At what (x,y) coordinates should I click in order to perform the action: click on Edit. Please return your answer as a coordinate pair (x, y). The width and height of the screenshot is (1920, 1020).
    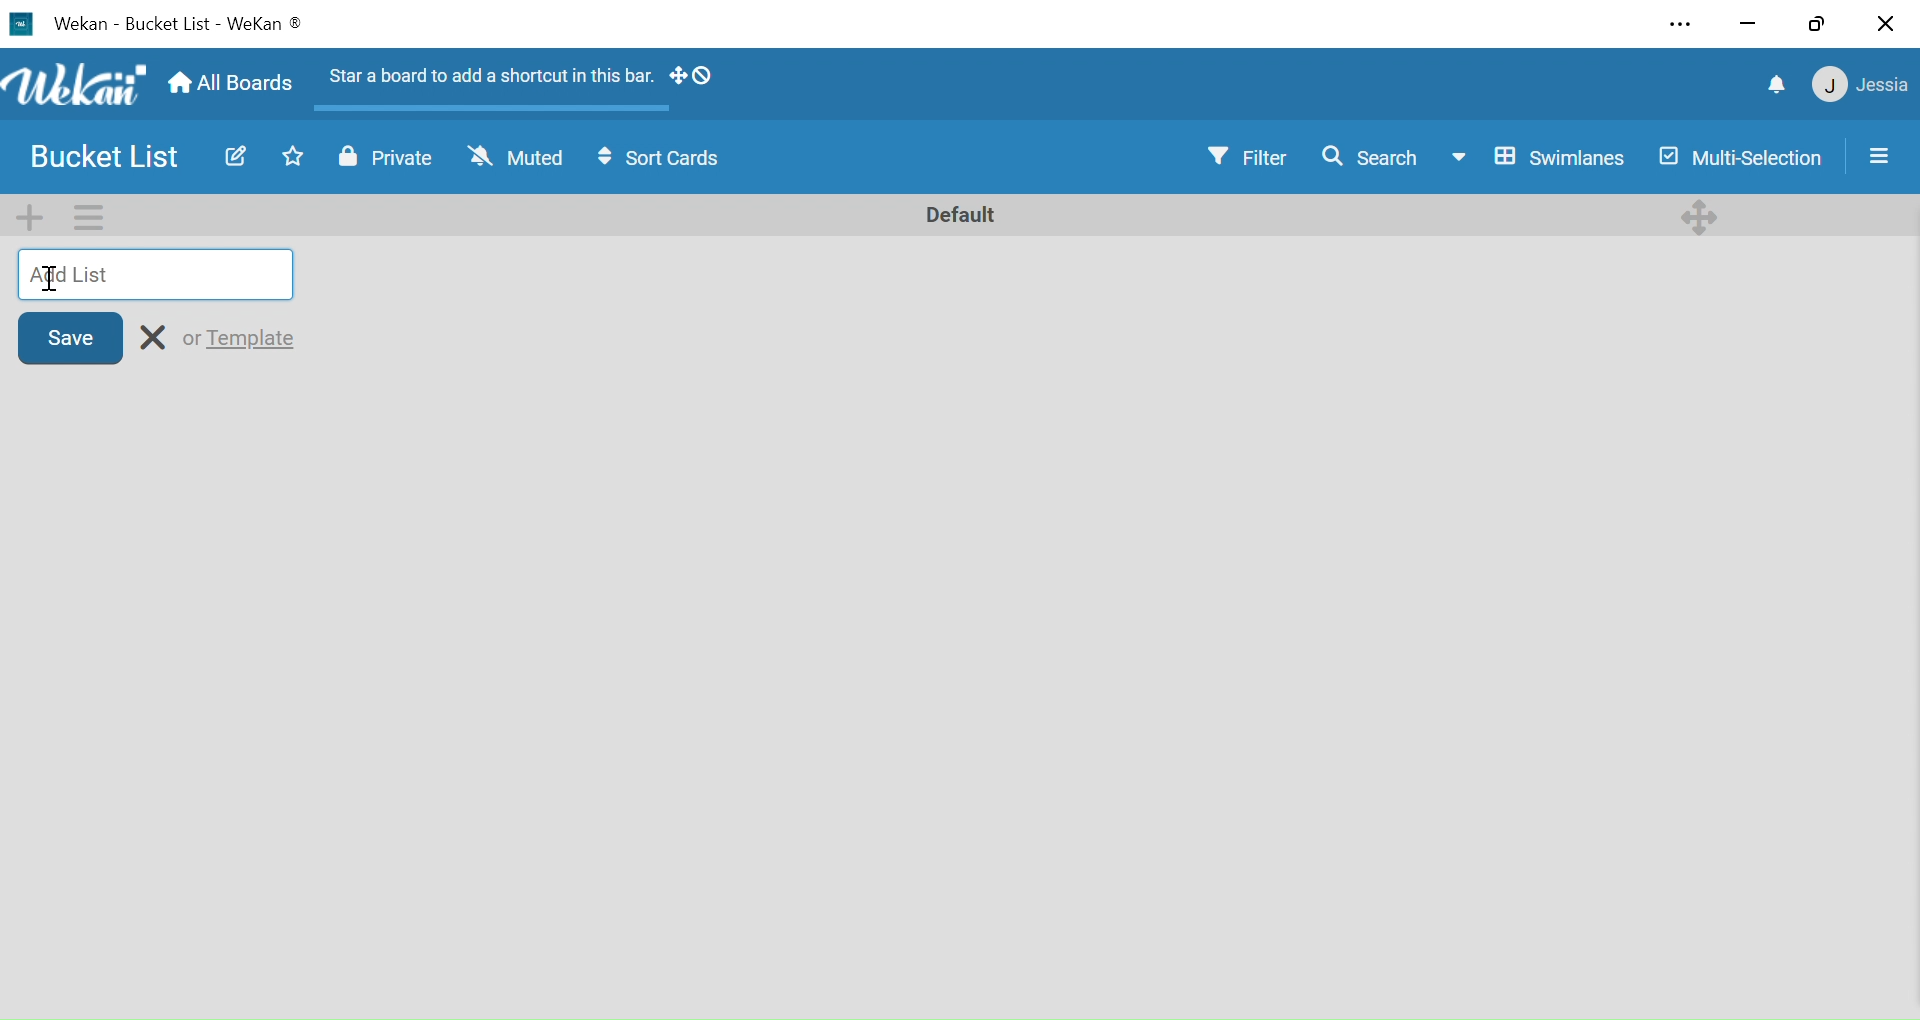
    Looking at the image, I should click on (233, 156).